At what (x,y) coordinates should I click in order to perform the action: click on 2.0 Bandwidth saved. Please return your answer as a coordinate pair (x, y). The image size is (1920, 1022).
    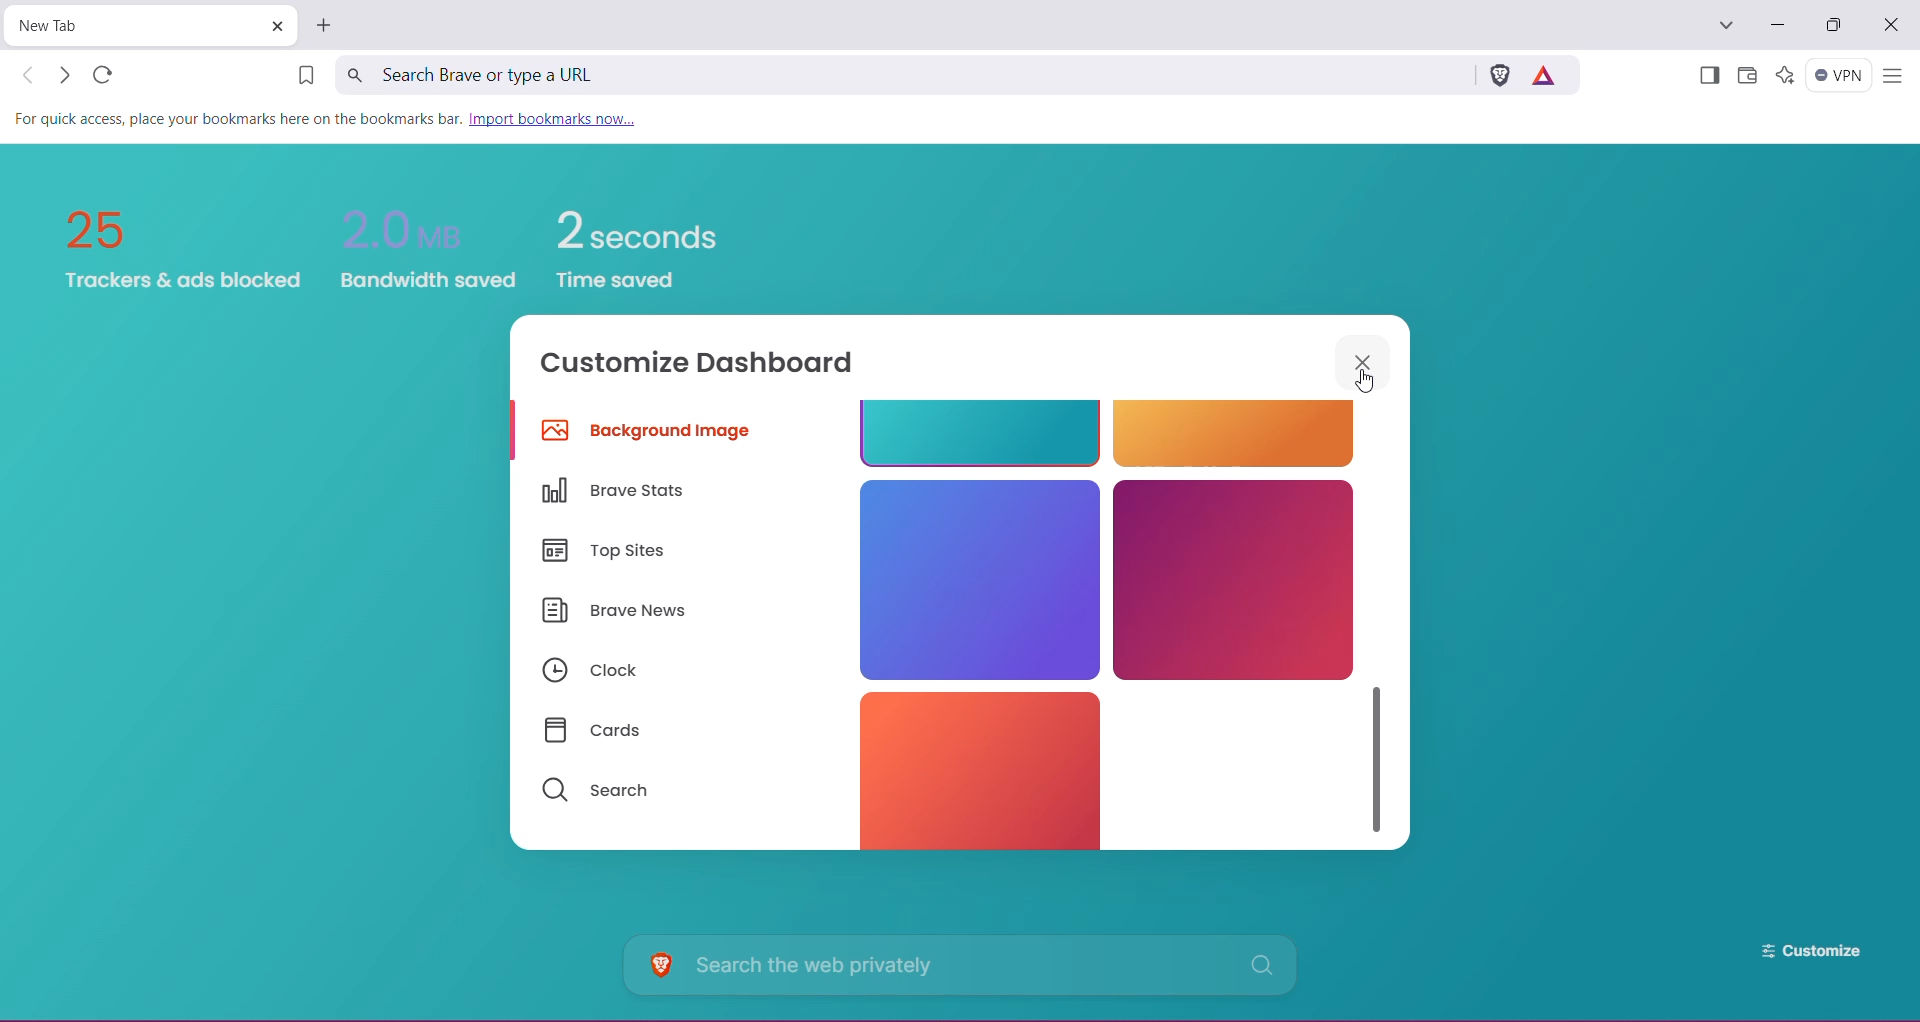
    Looking at the image, I should click on (426, 231).